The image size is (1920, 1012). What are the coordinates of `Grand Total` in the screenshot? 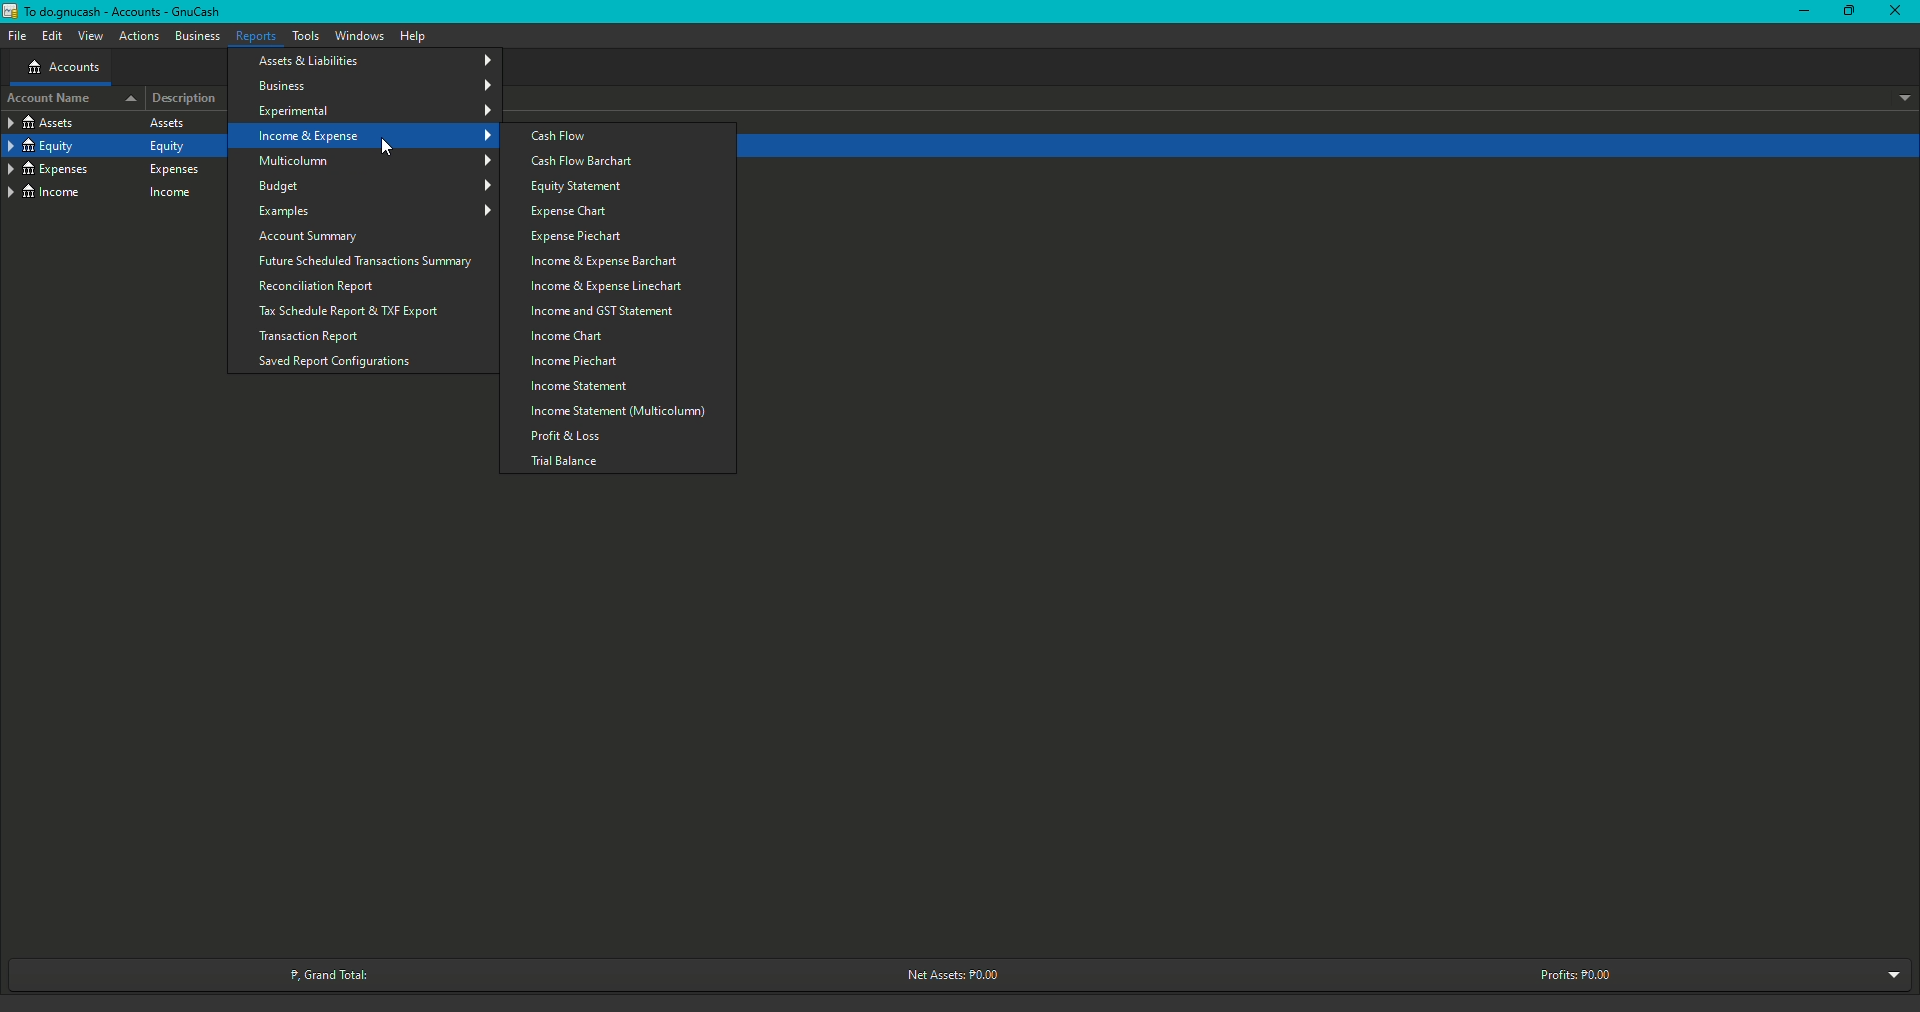 It's located at (340, 972).